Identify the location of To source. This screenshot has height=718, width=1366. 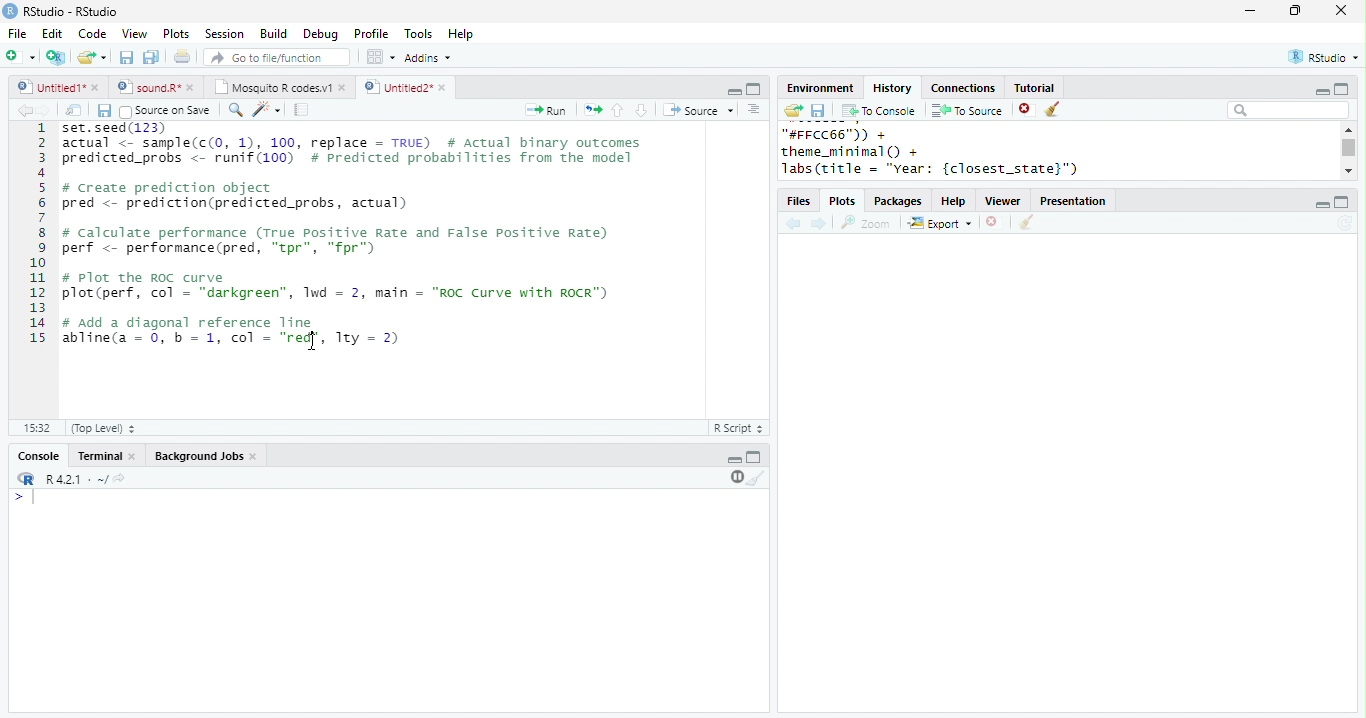
(967, 110).